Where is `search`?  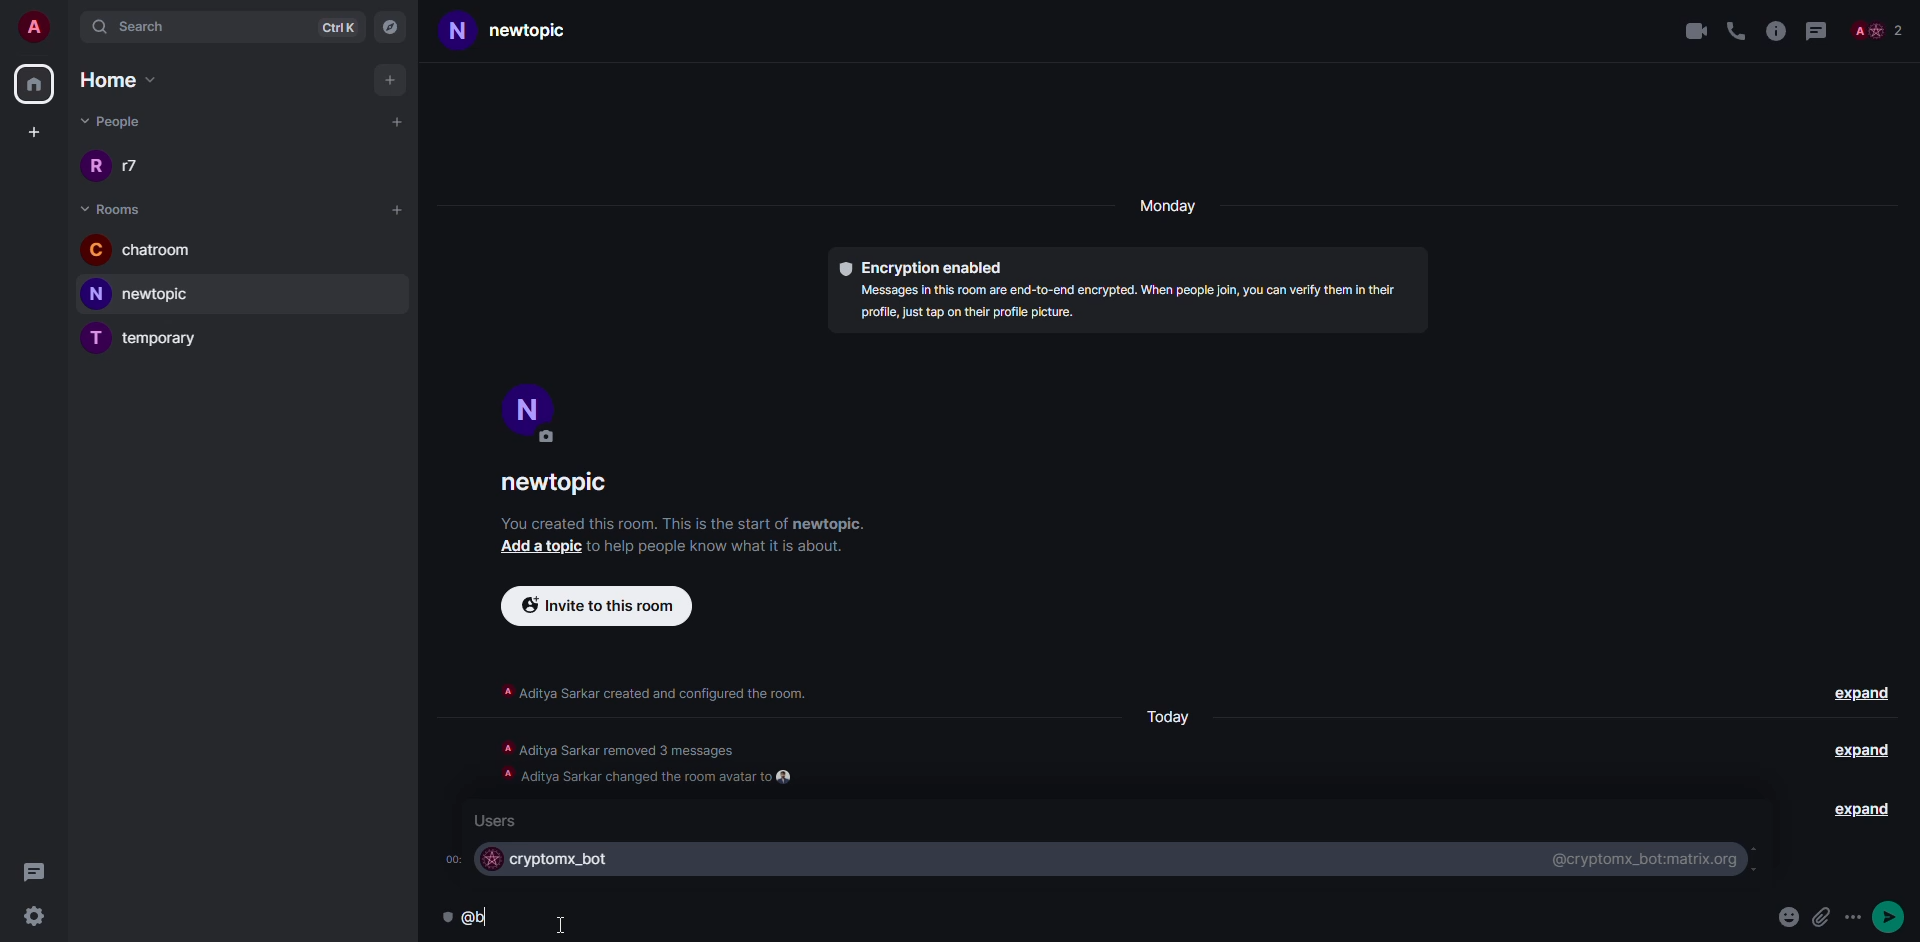 search is located at coordinates (145, 26).